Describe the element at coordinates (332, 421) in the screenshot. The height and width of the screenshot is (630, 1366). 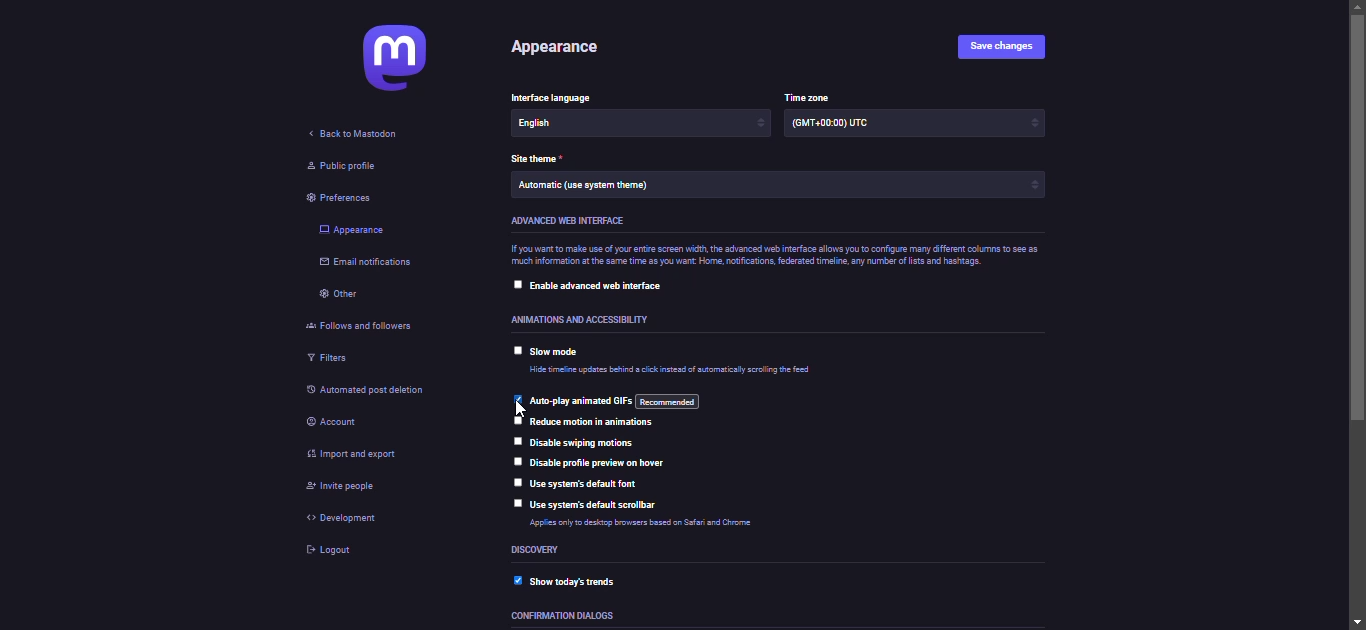
I see `account` at that location.